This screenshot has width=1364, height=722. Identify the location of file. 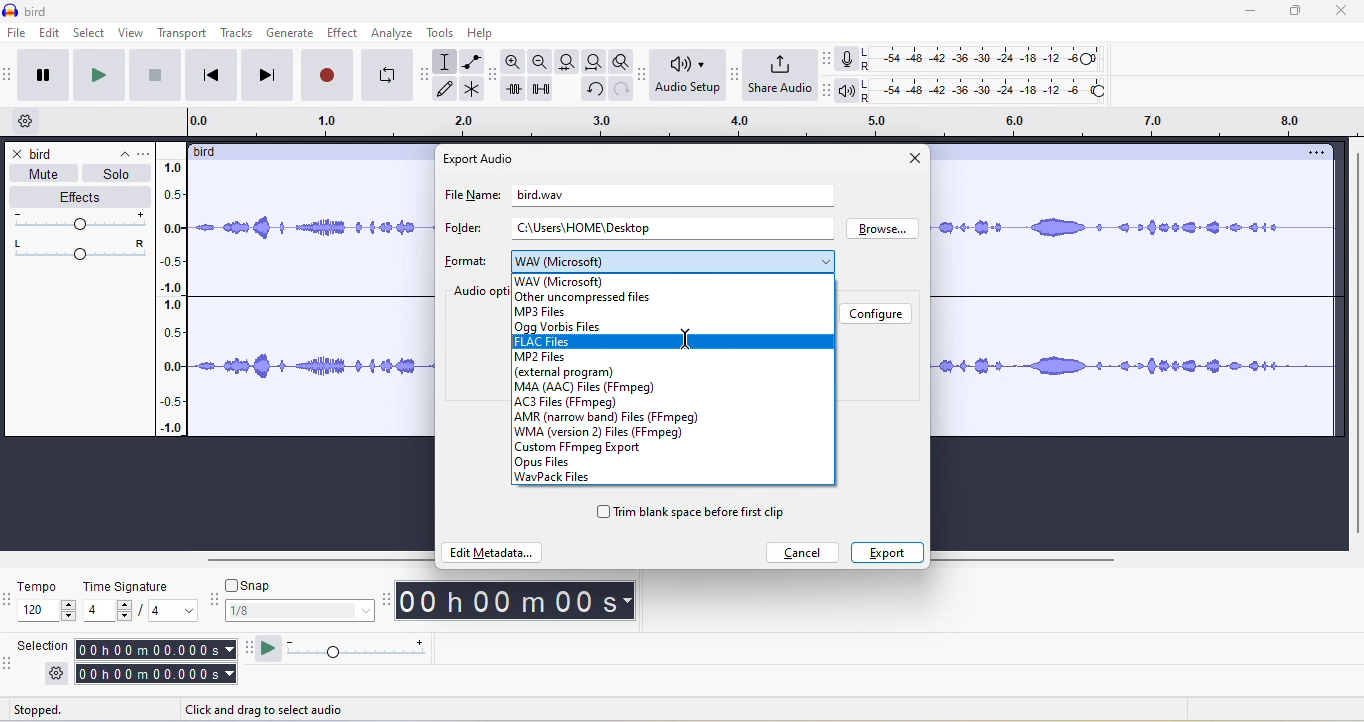
(15, 33).